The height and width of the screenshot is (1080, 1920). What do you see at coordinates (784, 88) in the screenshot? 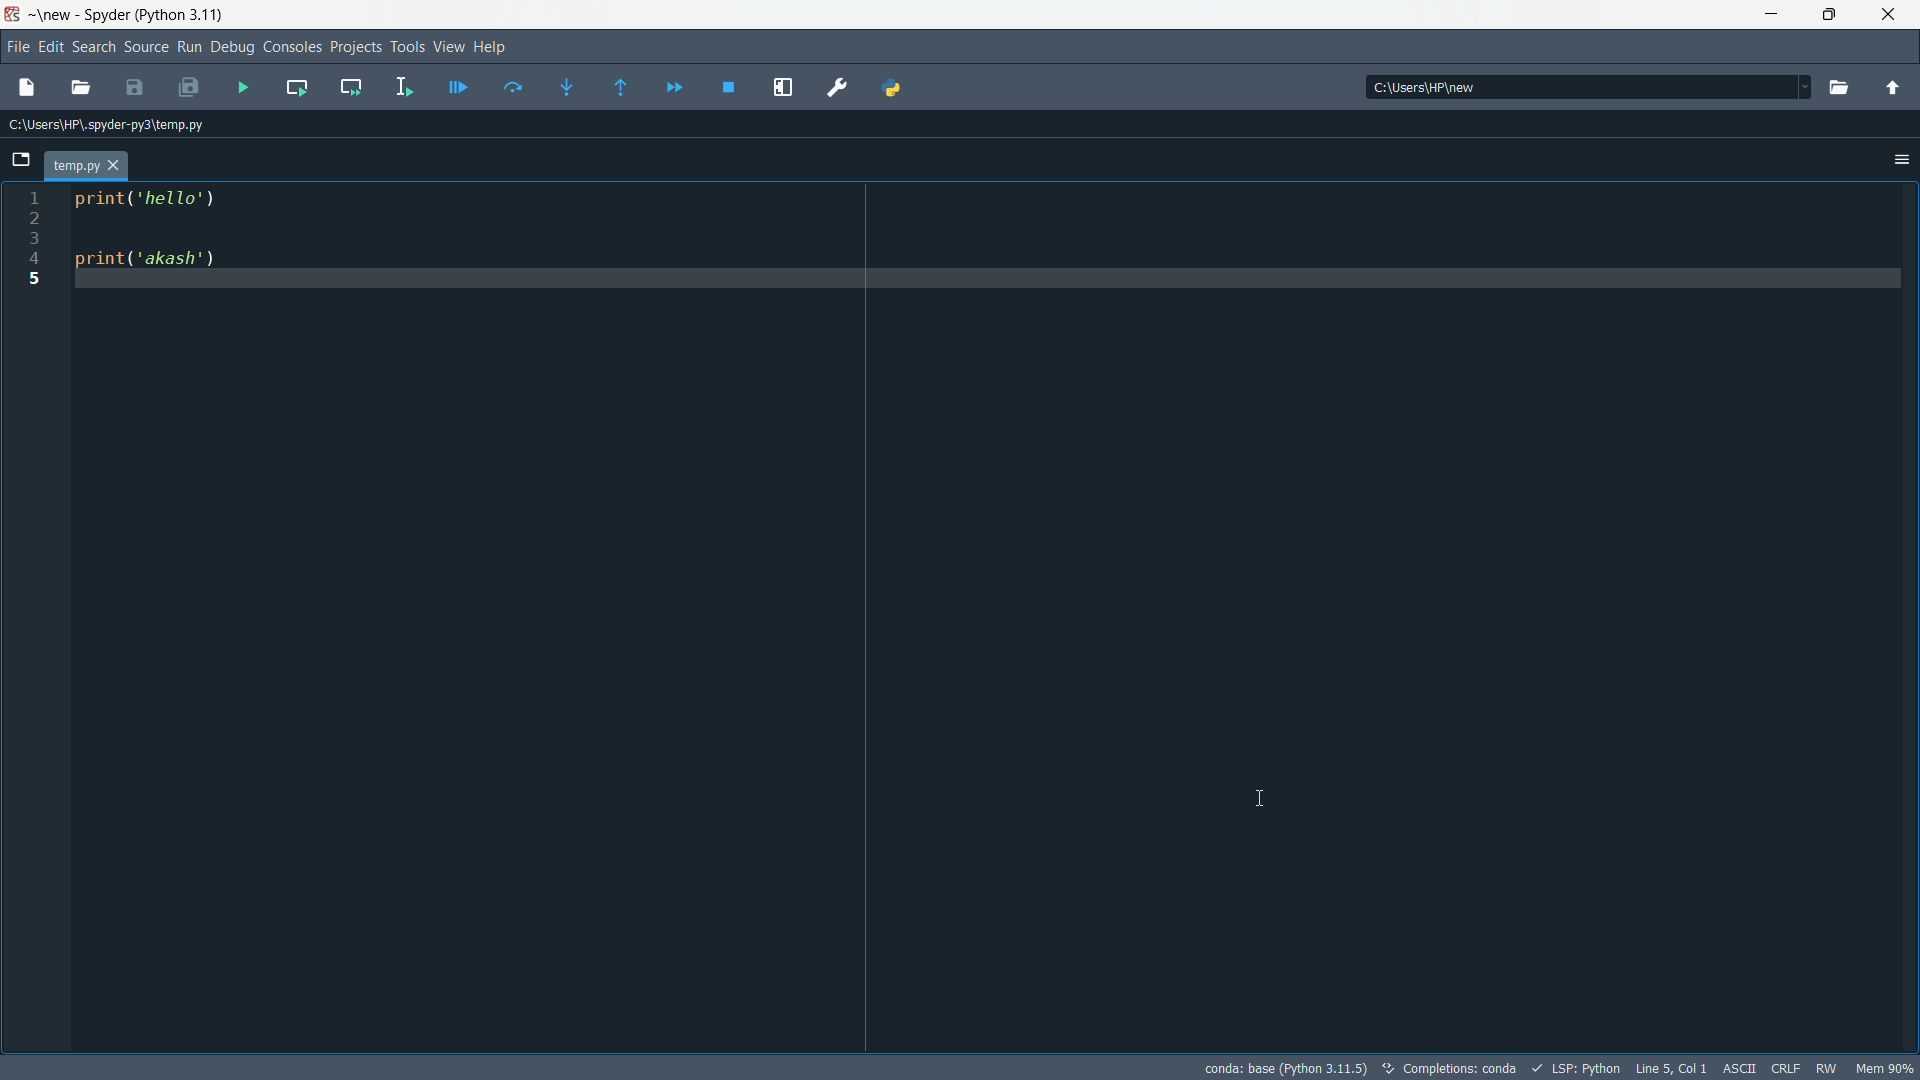
I see `maximize current pane` at bounding box center [784, 88].